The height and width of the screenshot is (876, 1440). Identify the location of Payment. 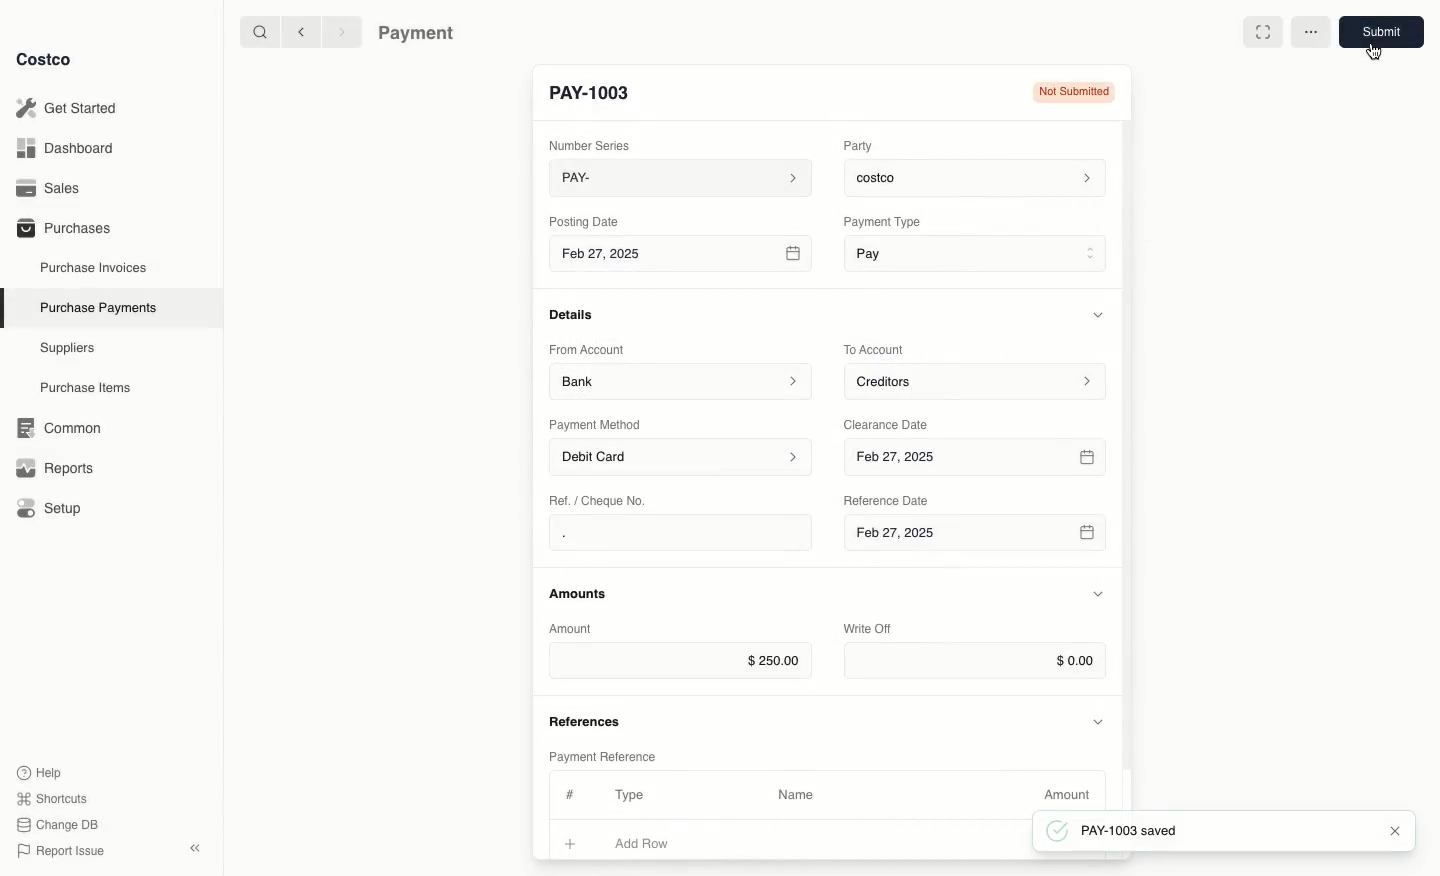
(421, 35).